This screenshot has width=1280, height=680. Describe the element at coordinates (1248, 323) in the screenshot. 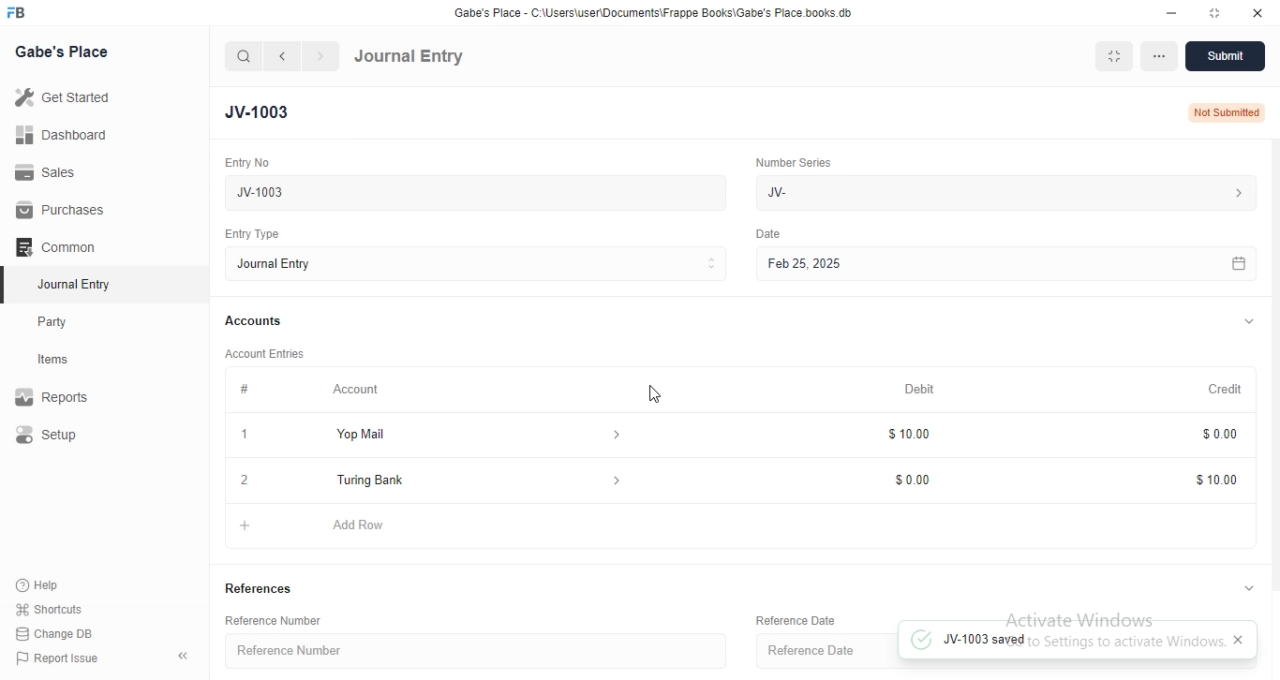

I see `expand/collapse` at that location.